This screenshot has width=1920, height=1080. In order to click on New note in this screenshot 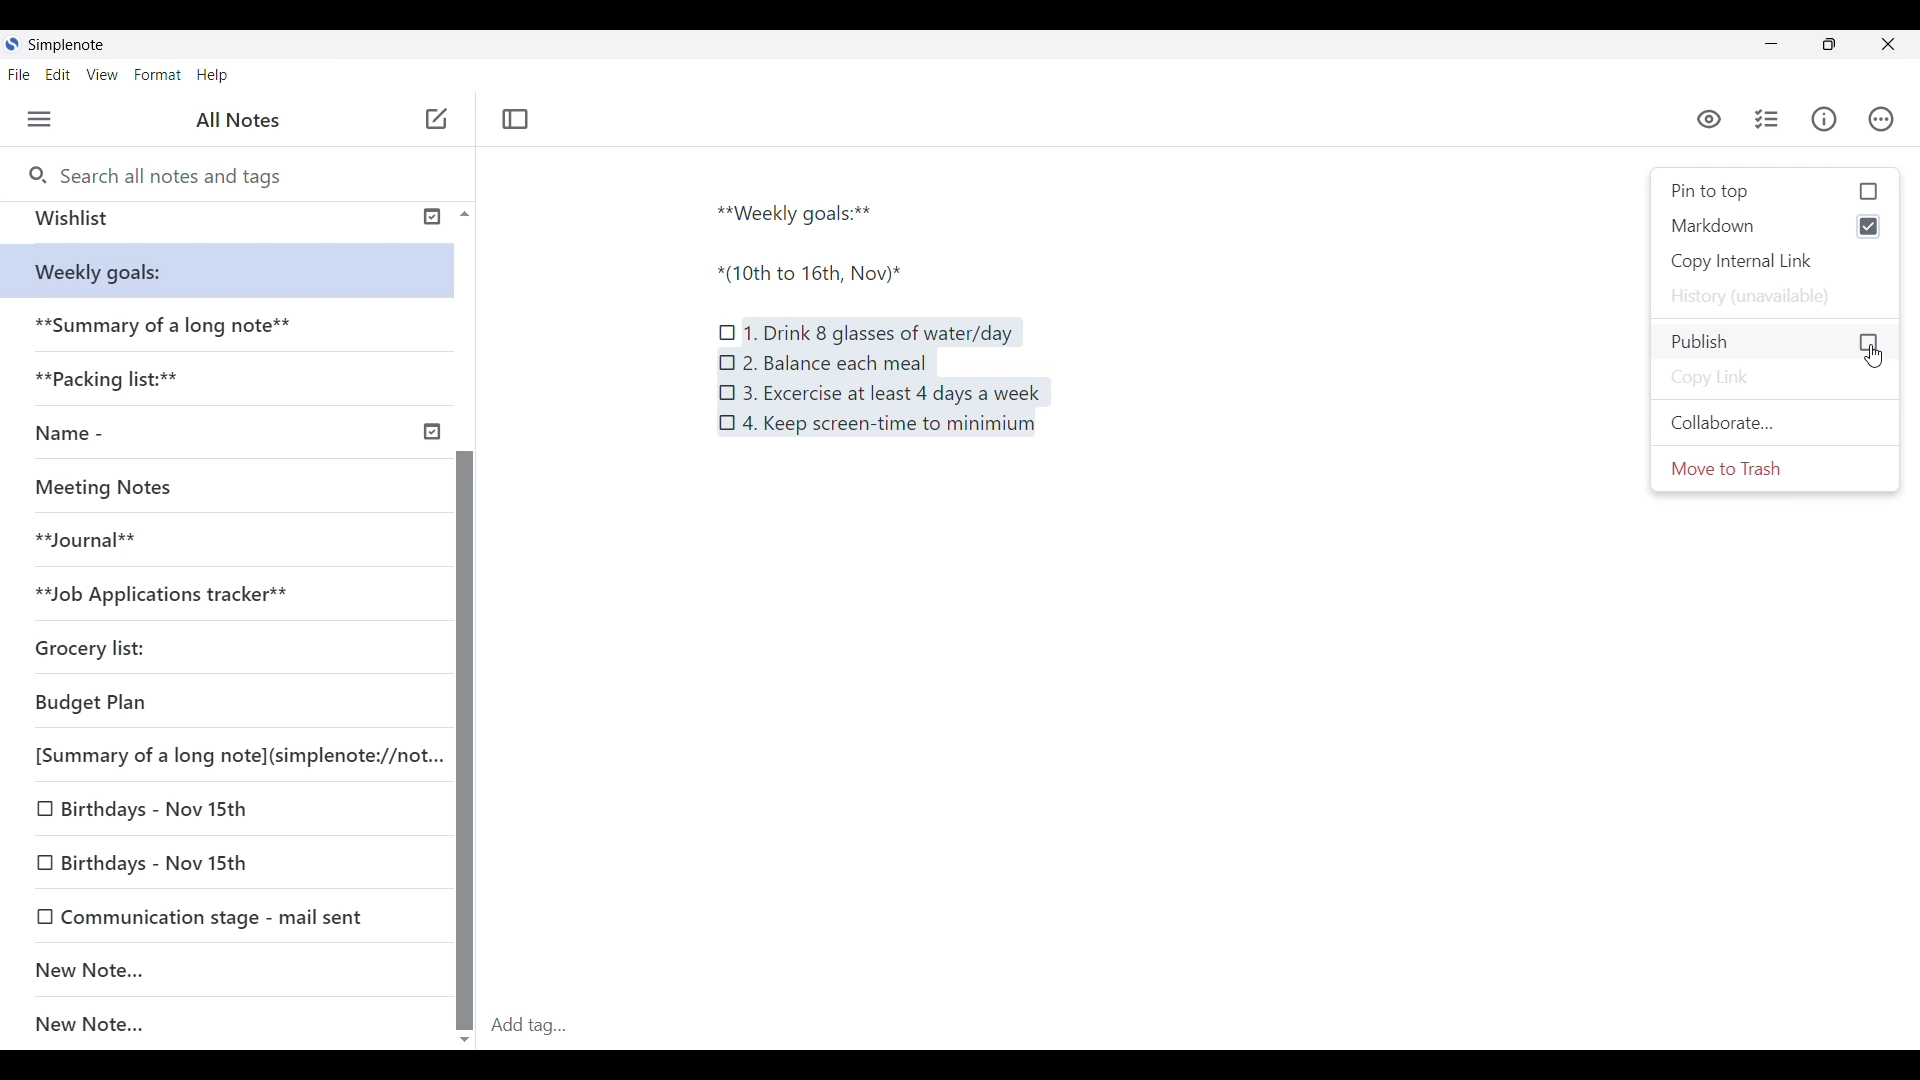, I will do `click(216, 969)`.